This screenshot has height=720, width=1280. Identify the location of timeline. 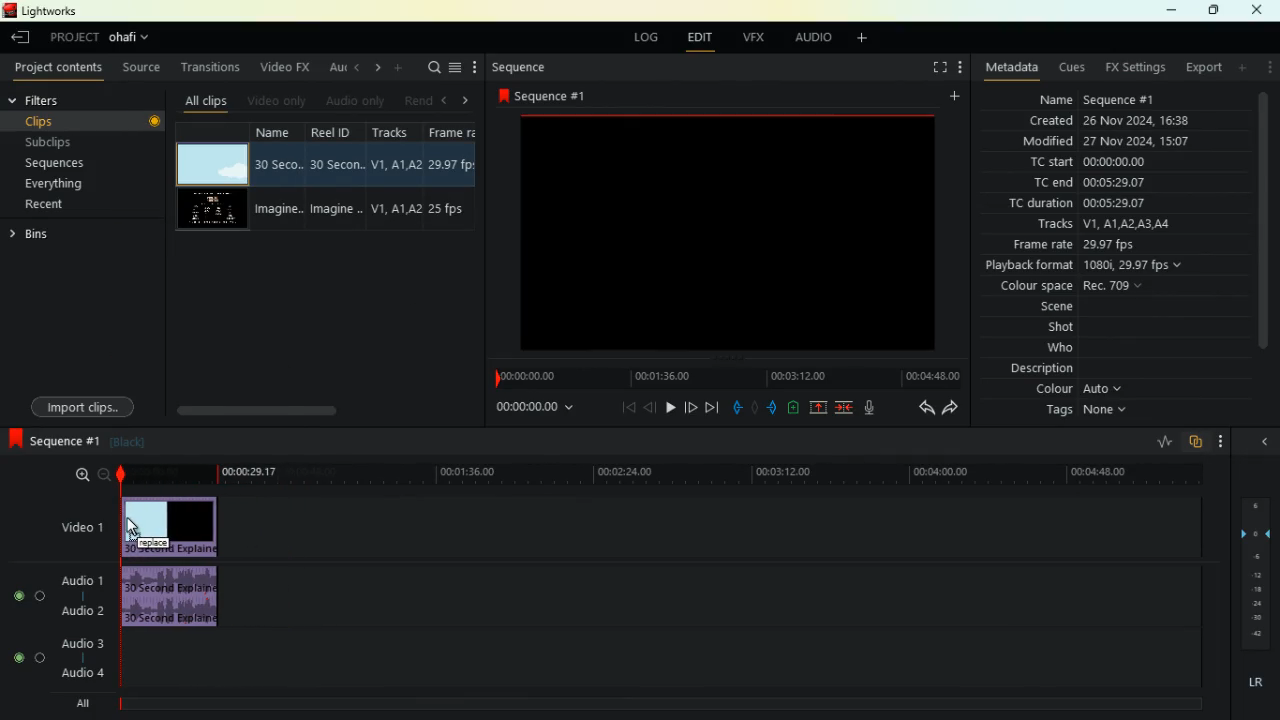
(722, 379).